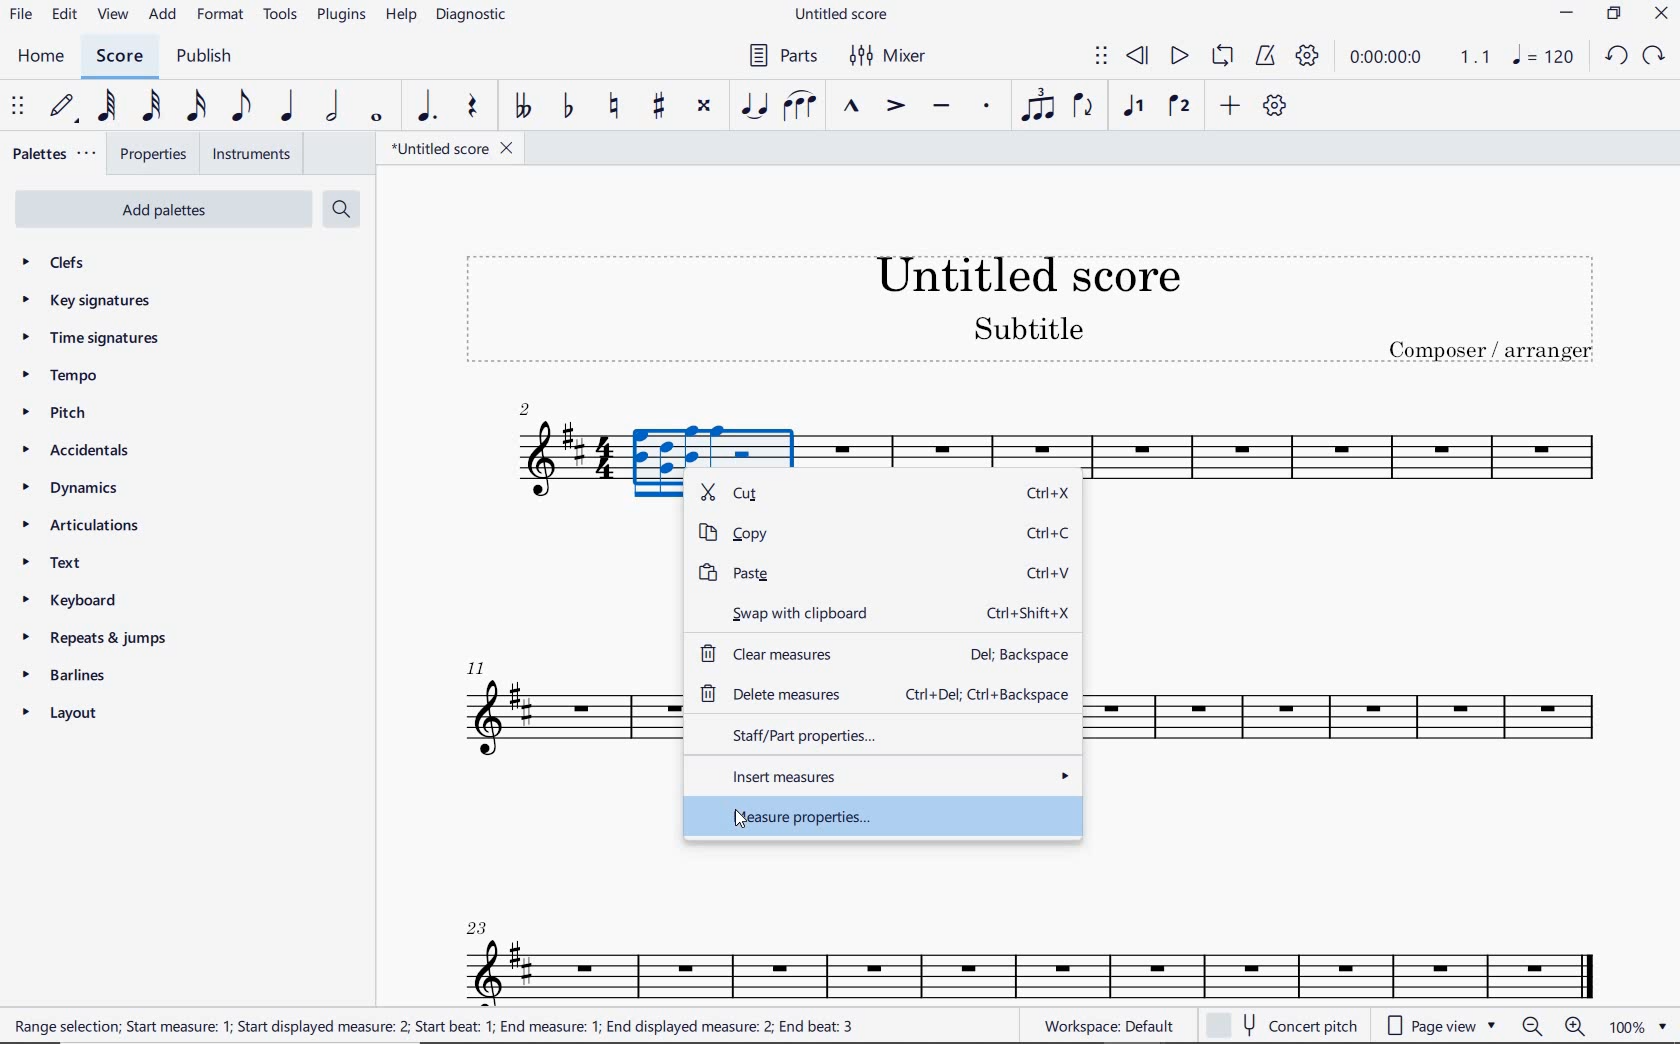  I want to click on INSTRUMENTS, so click(247, 153).